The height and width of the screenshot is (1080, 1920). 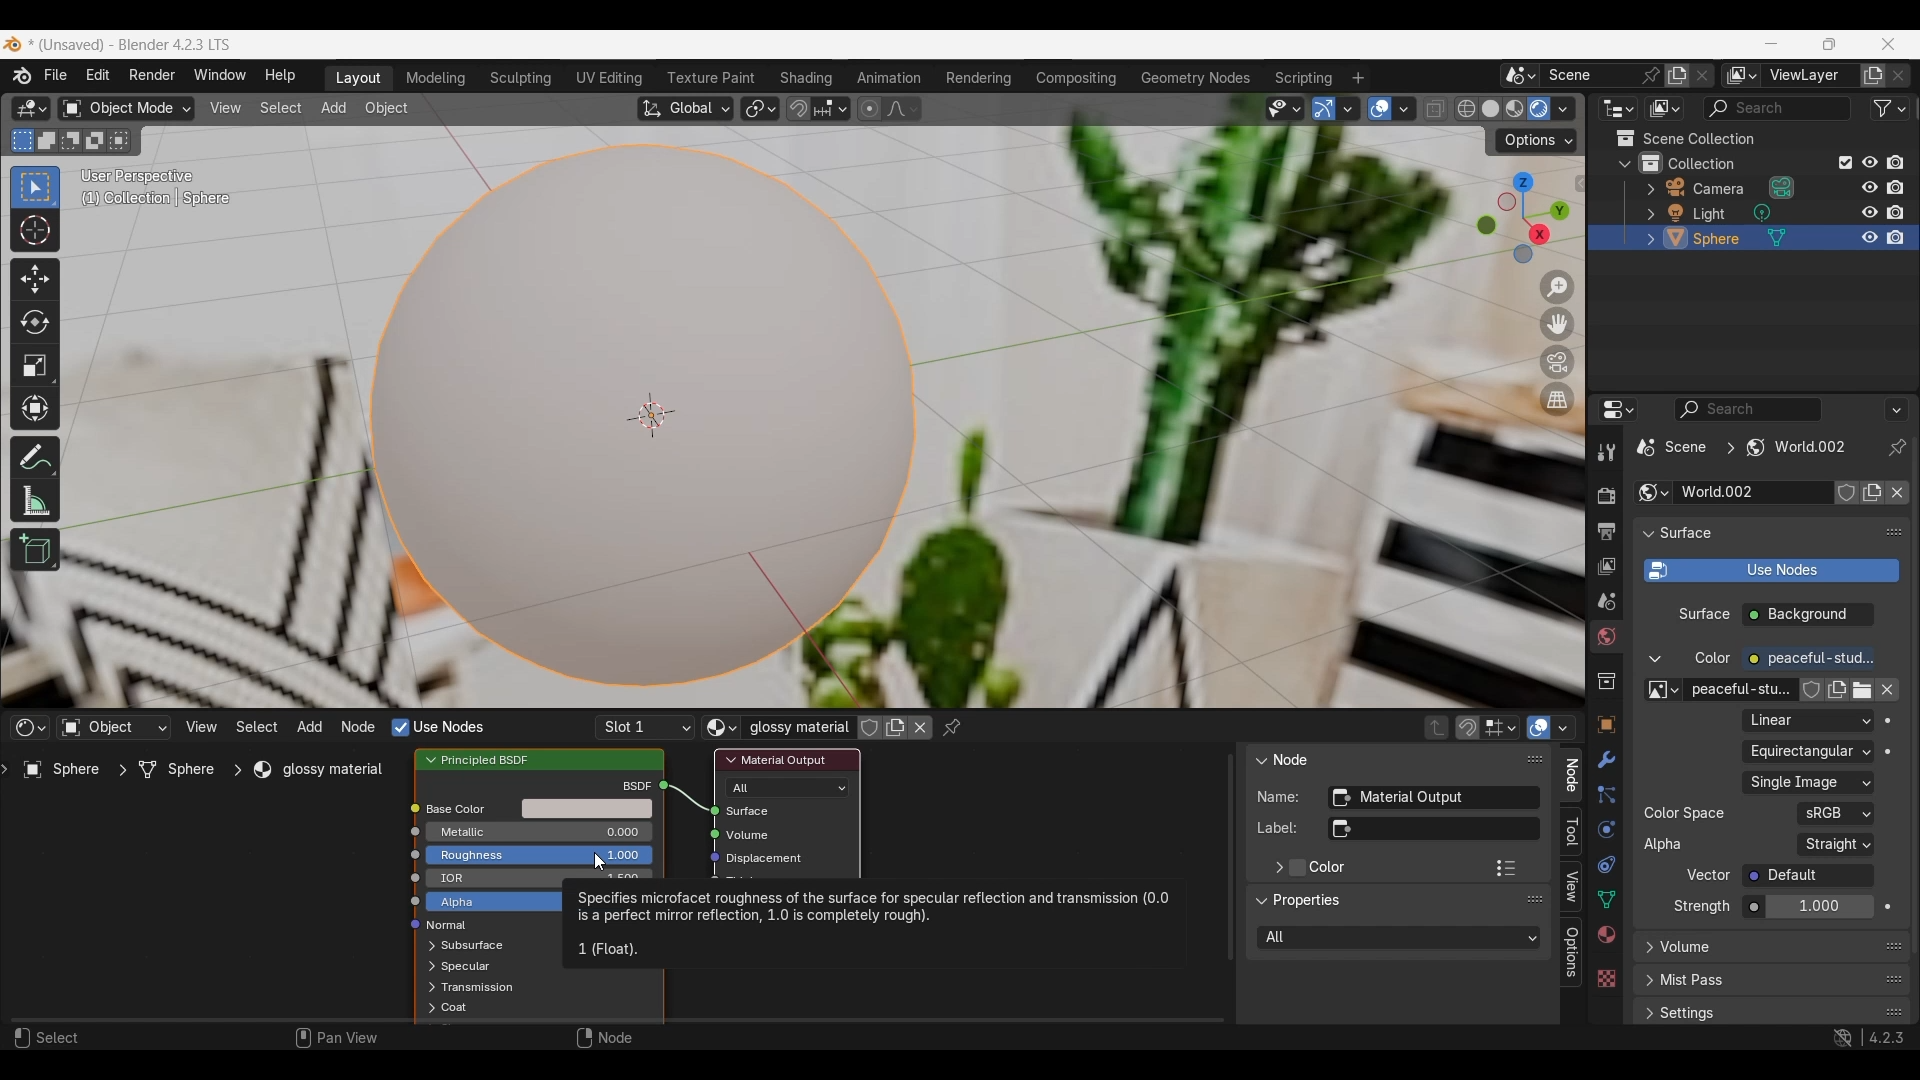 What do you see at coordinates (491, 901) in the screenshot?
I see `Alpha` at bounding box center [491, 901].